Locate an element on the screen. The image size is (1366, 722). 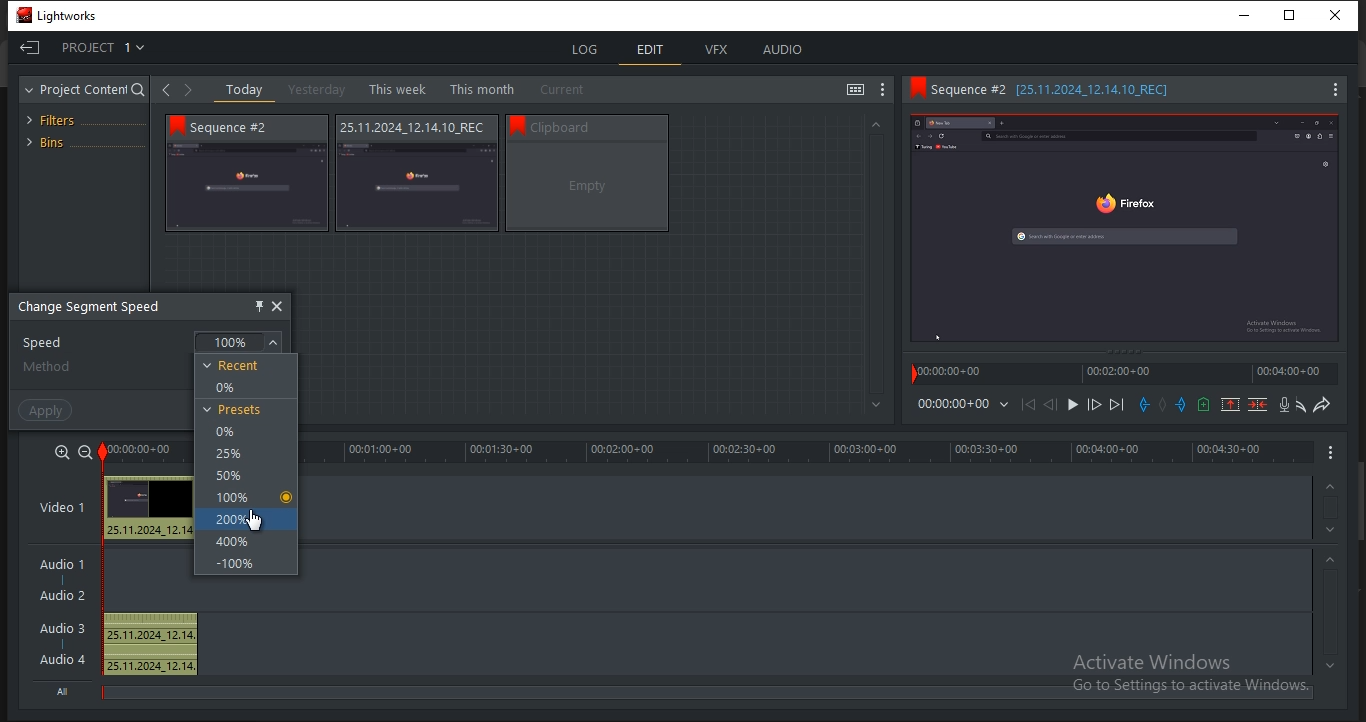
method is located at coordinates (49, 368).